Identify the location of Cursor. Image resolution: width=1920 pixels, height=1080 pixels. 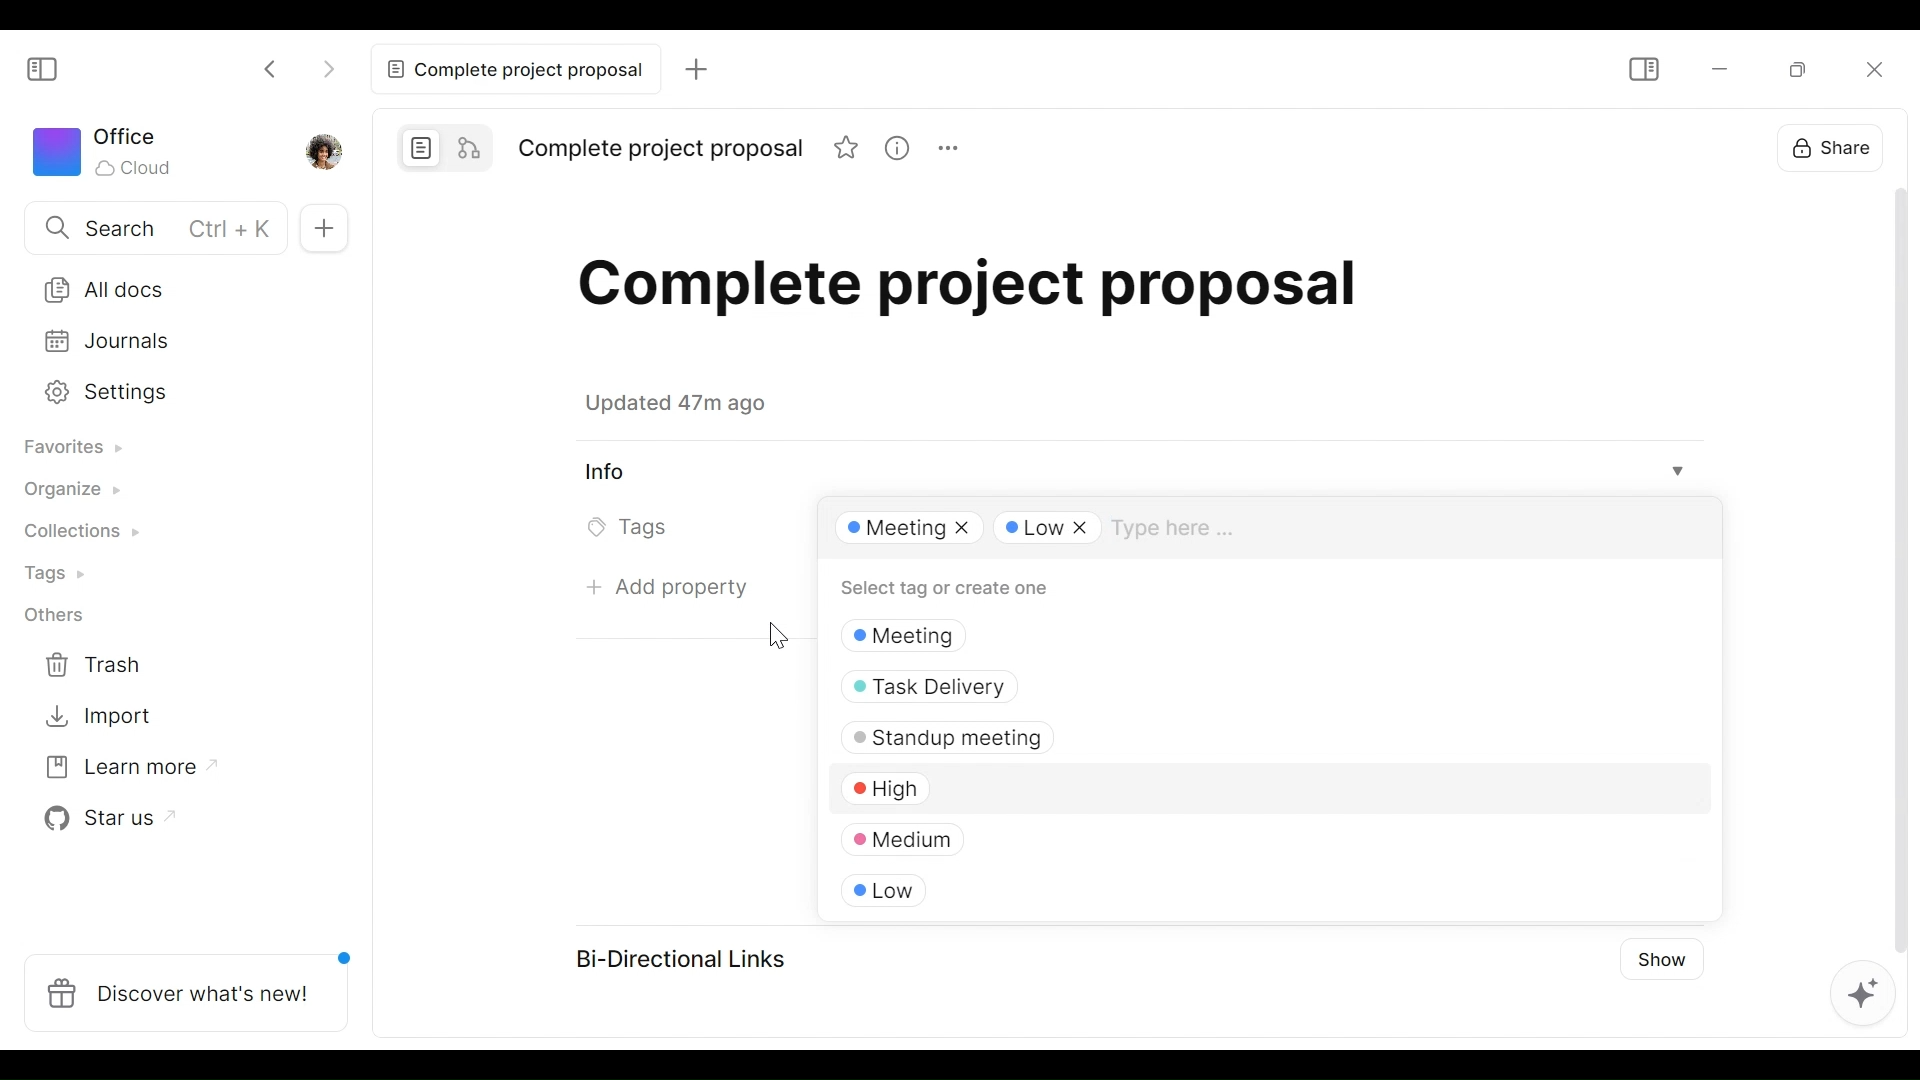
(776, 631).